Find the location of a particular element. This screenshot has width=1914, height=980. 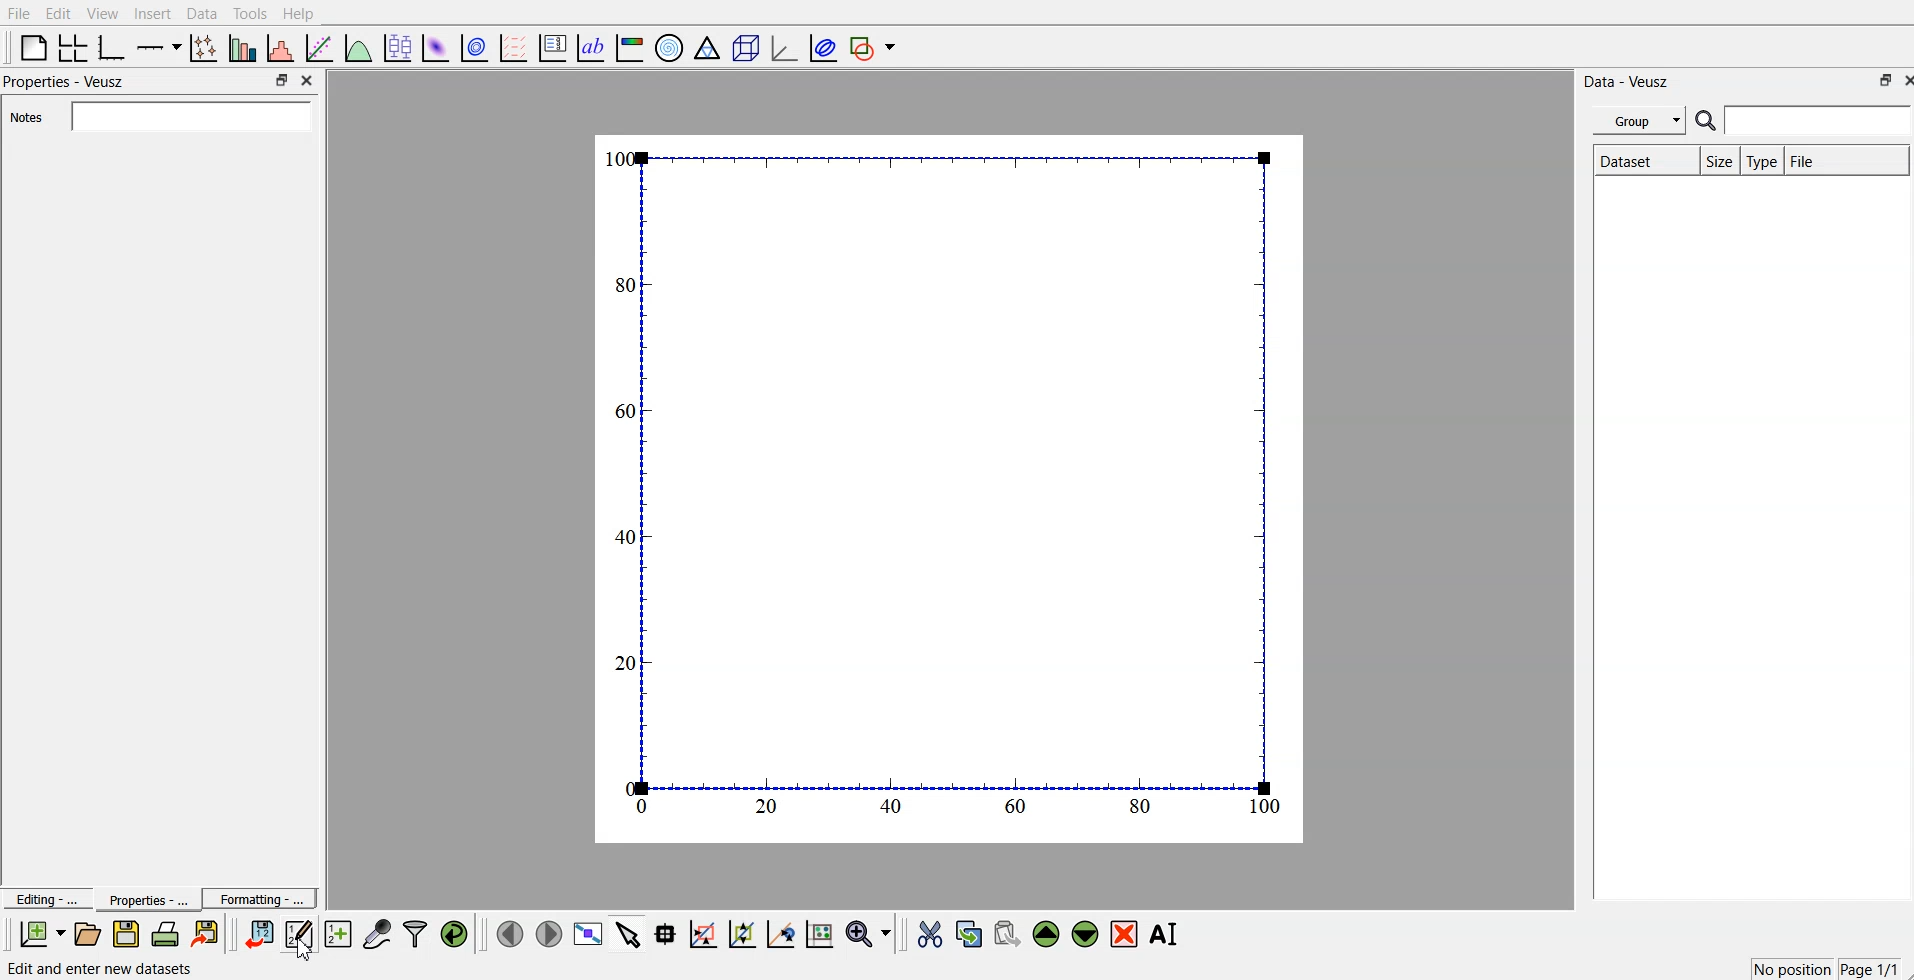

Open is located at coordinates (87, 933).